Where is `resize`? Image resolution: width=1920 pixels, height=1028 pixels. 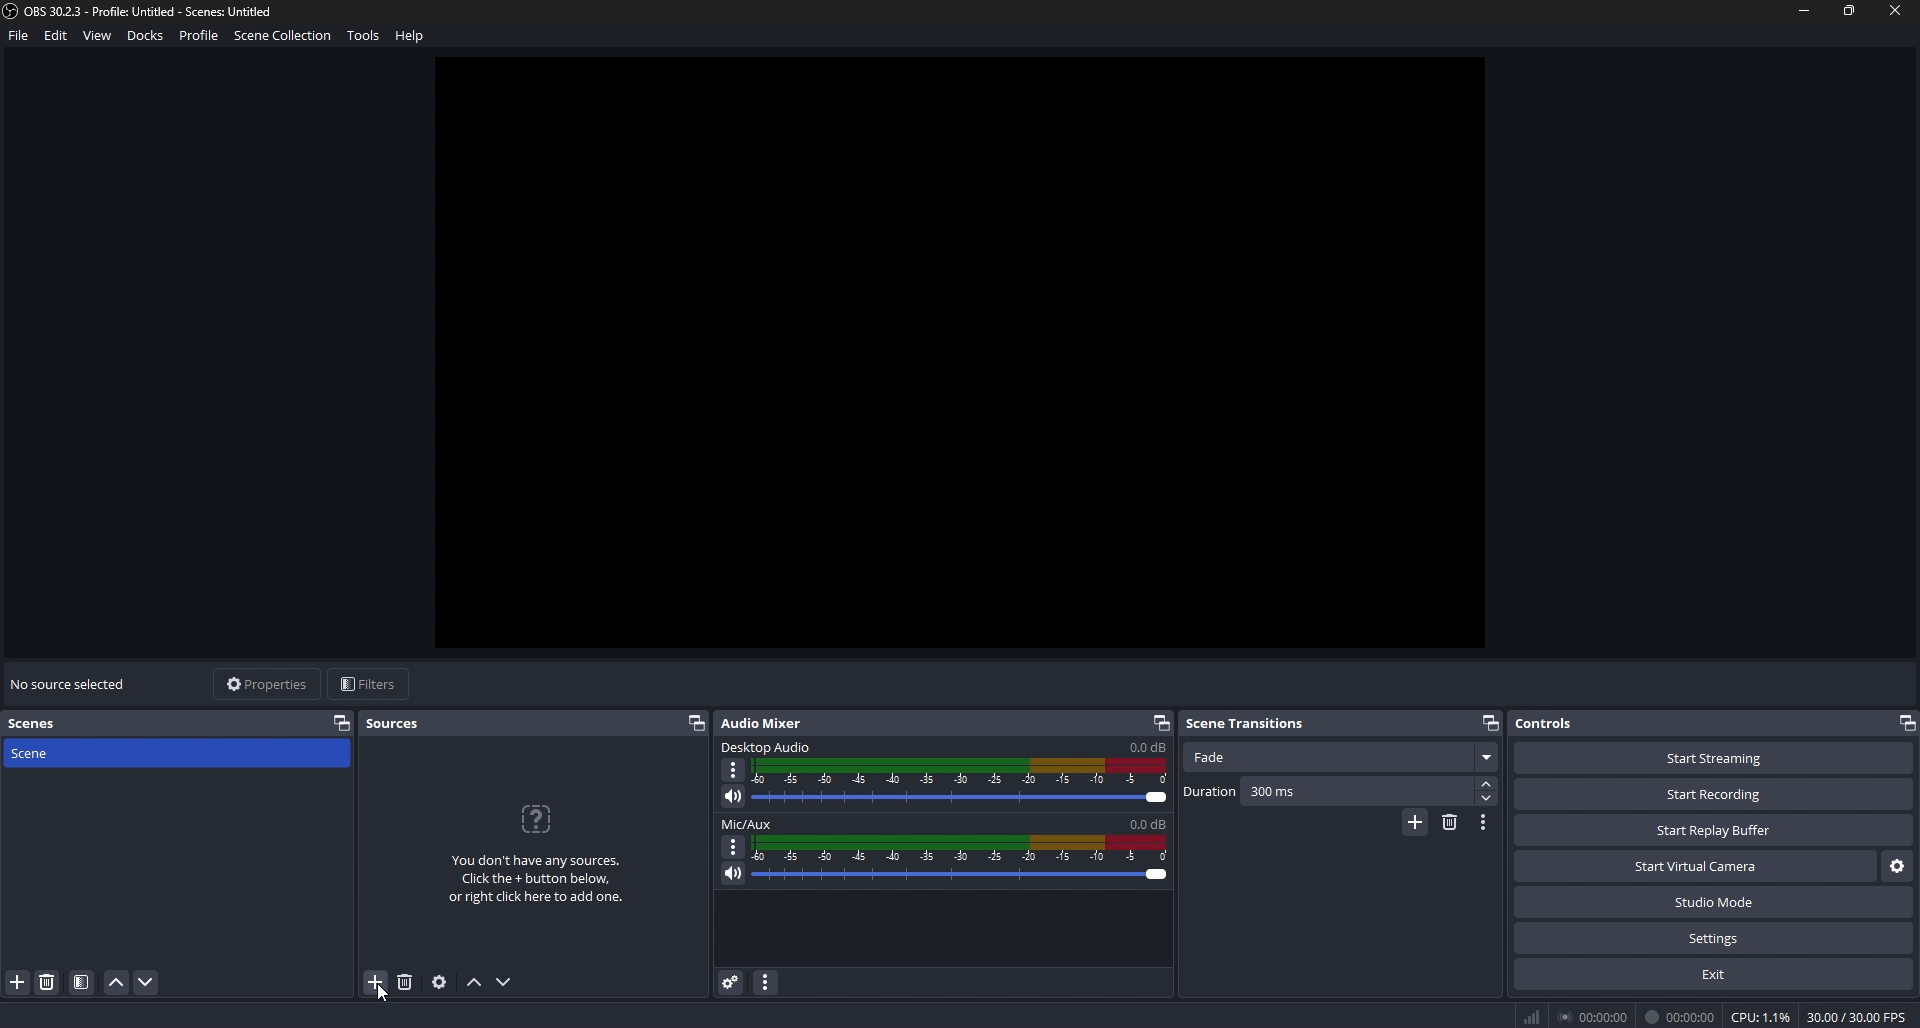
resize is located at coordinates (1852, 9).